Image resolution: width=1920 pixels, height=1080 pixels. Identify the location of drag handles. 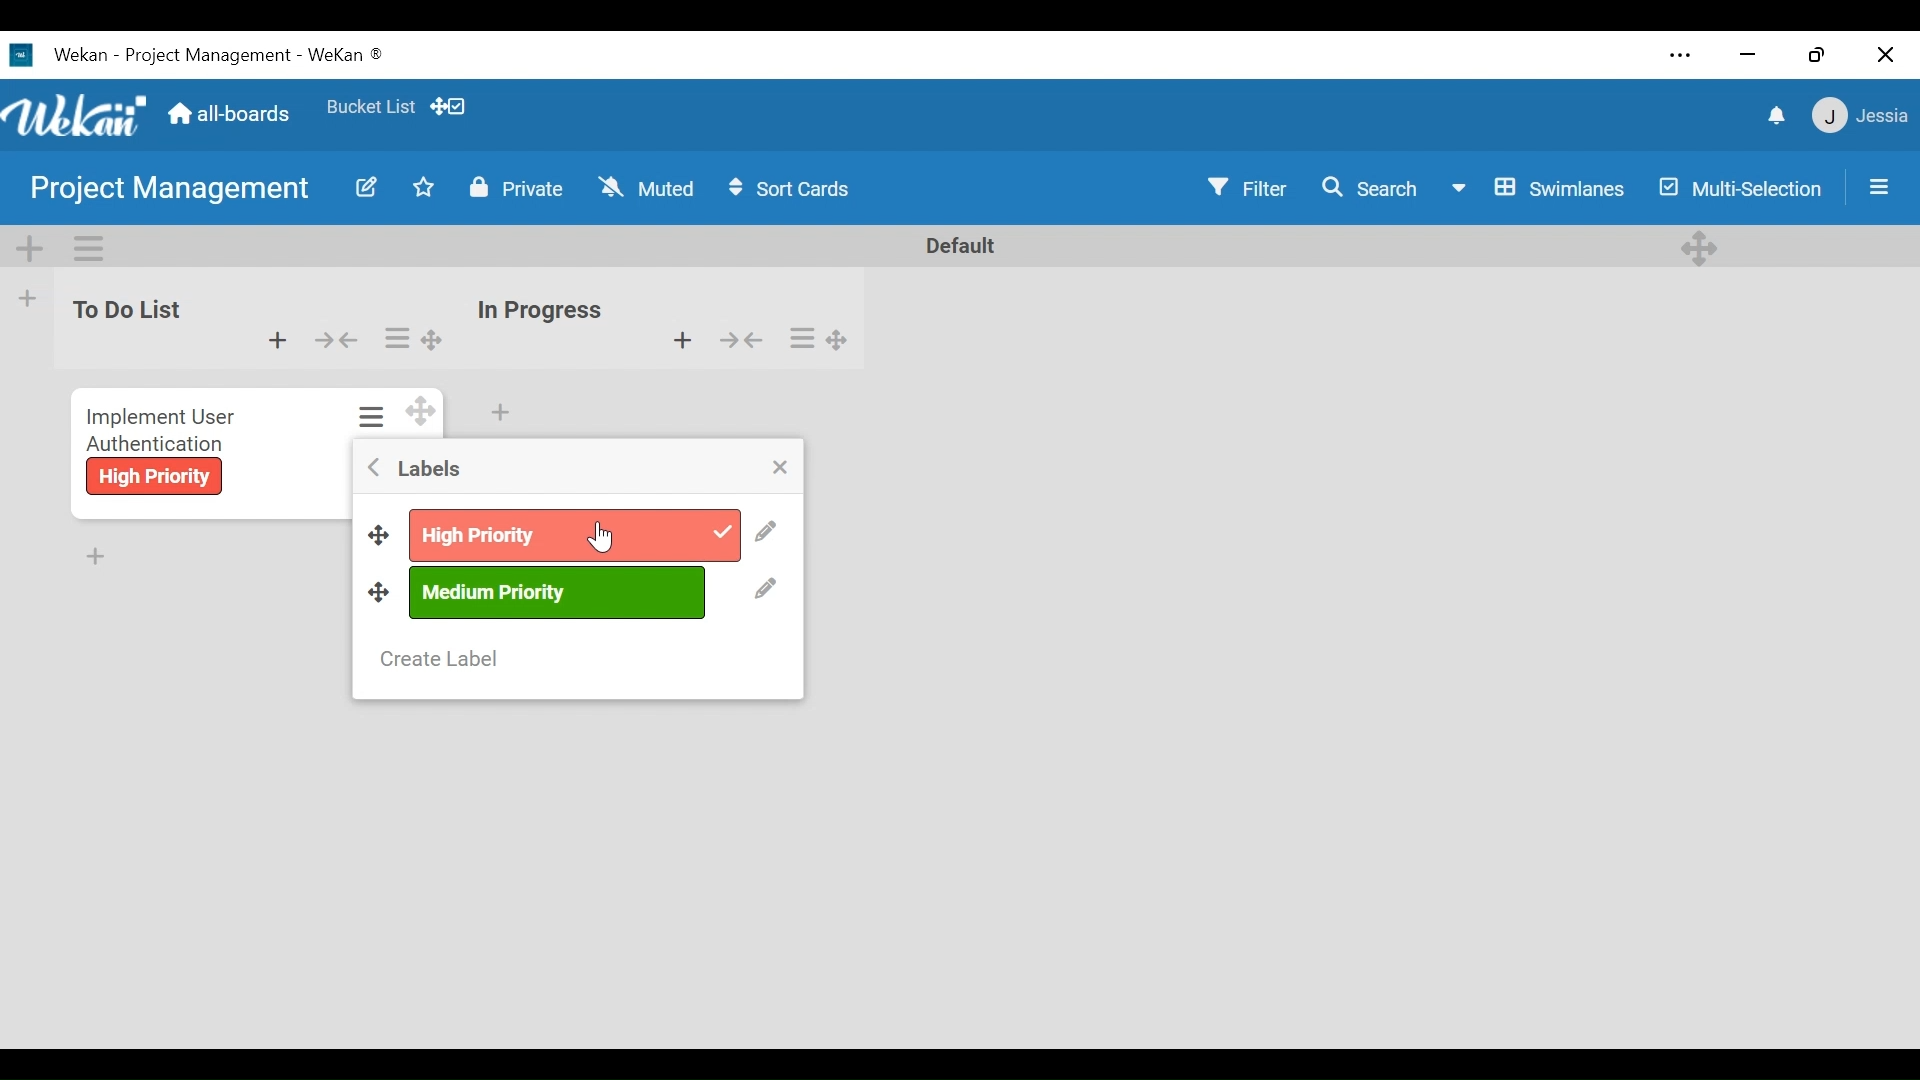
(379, 592).